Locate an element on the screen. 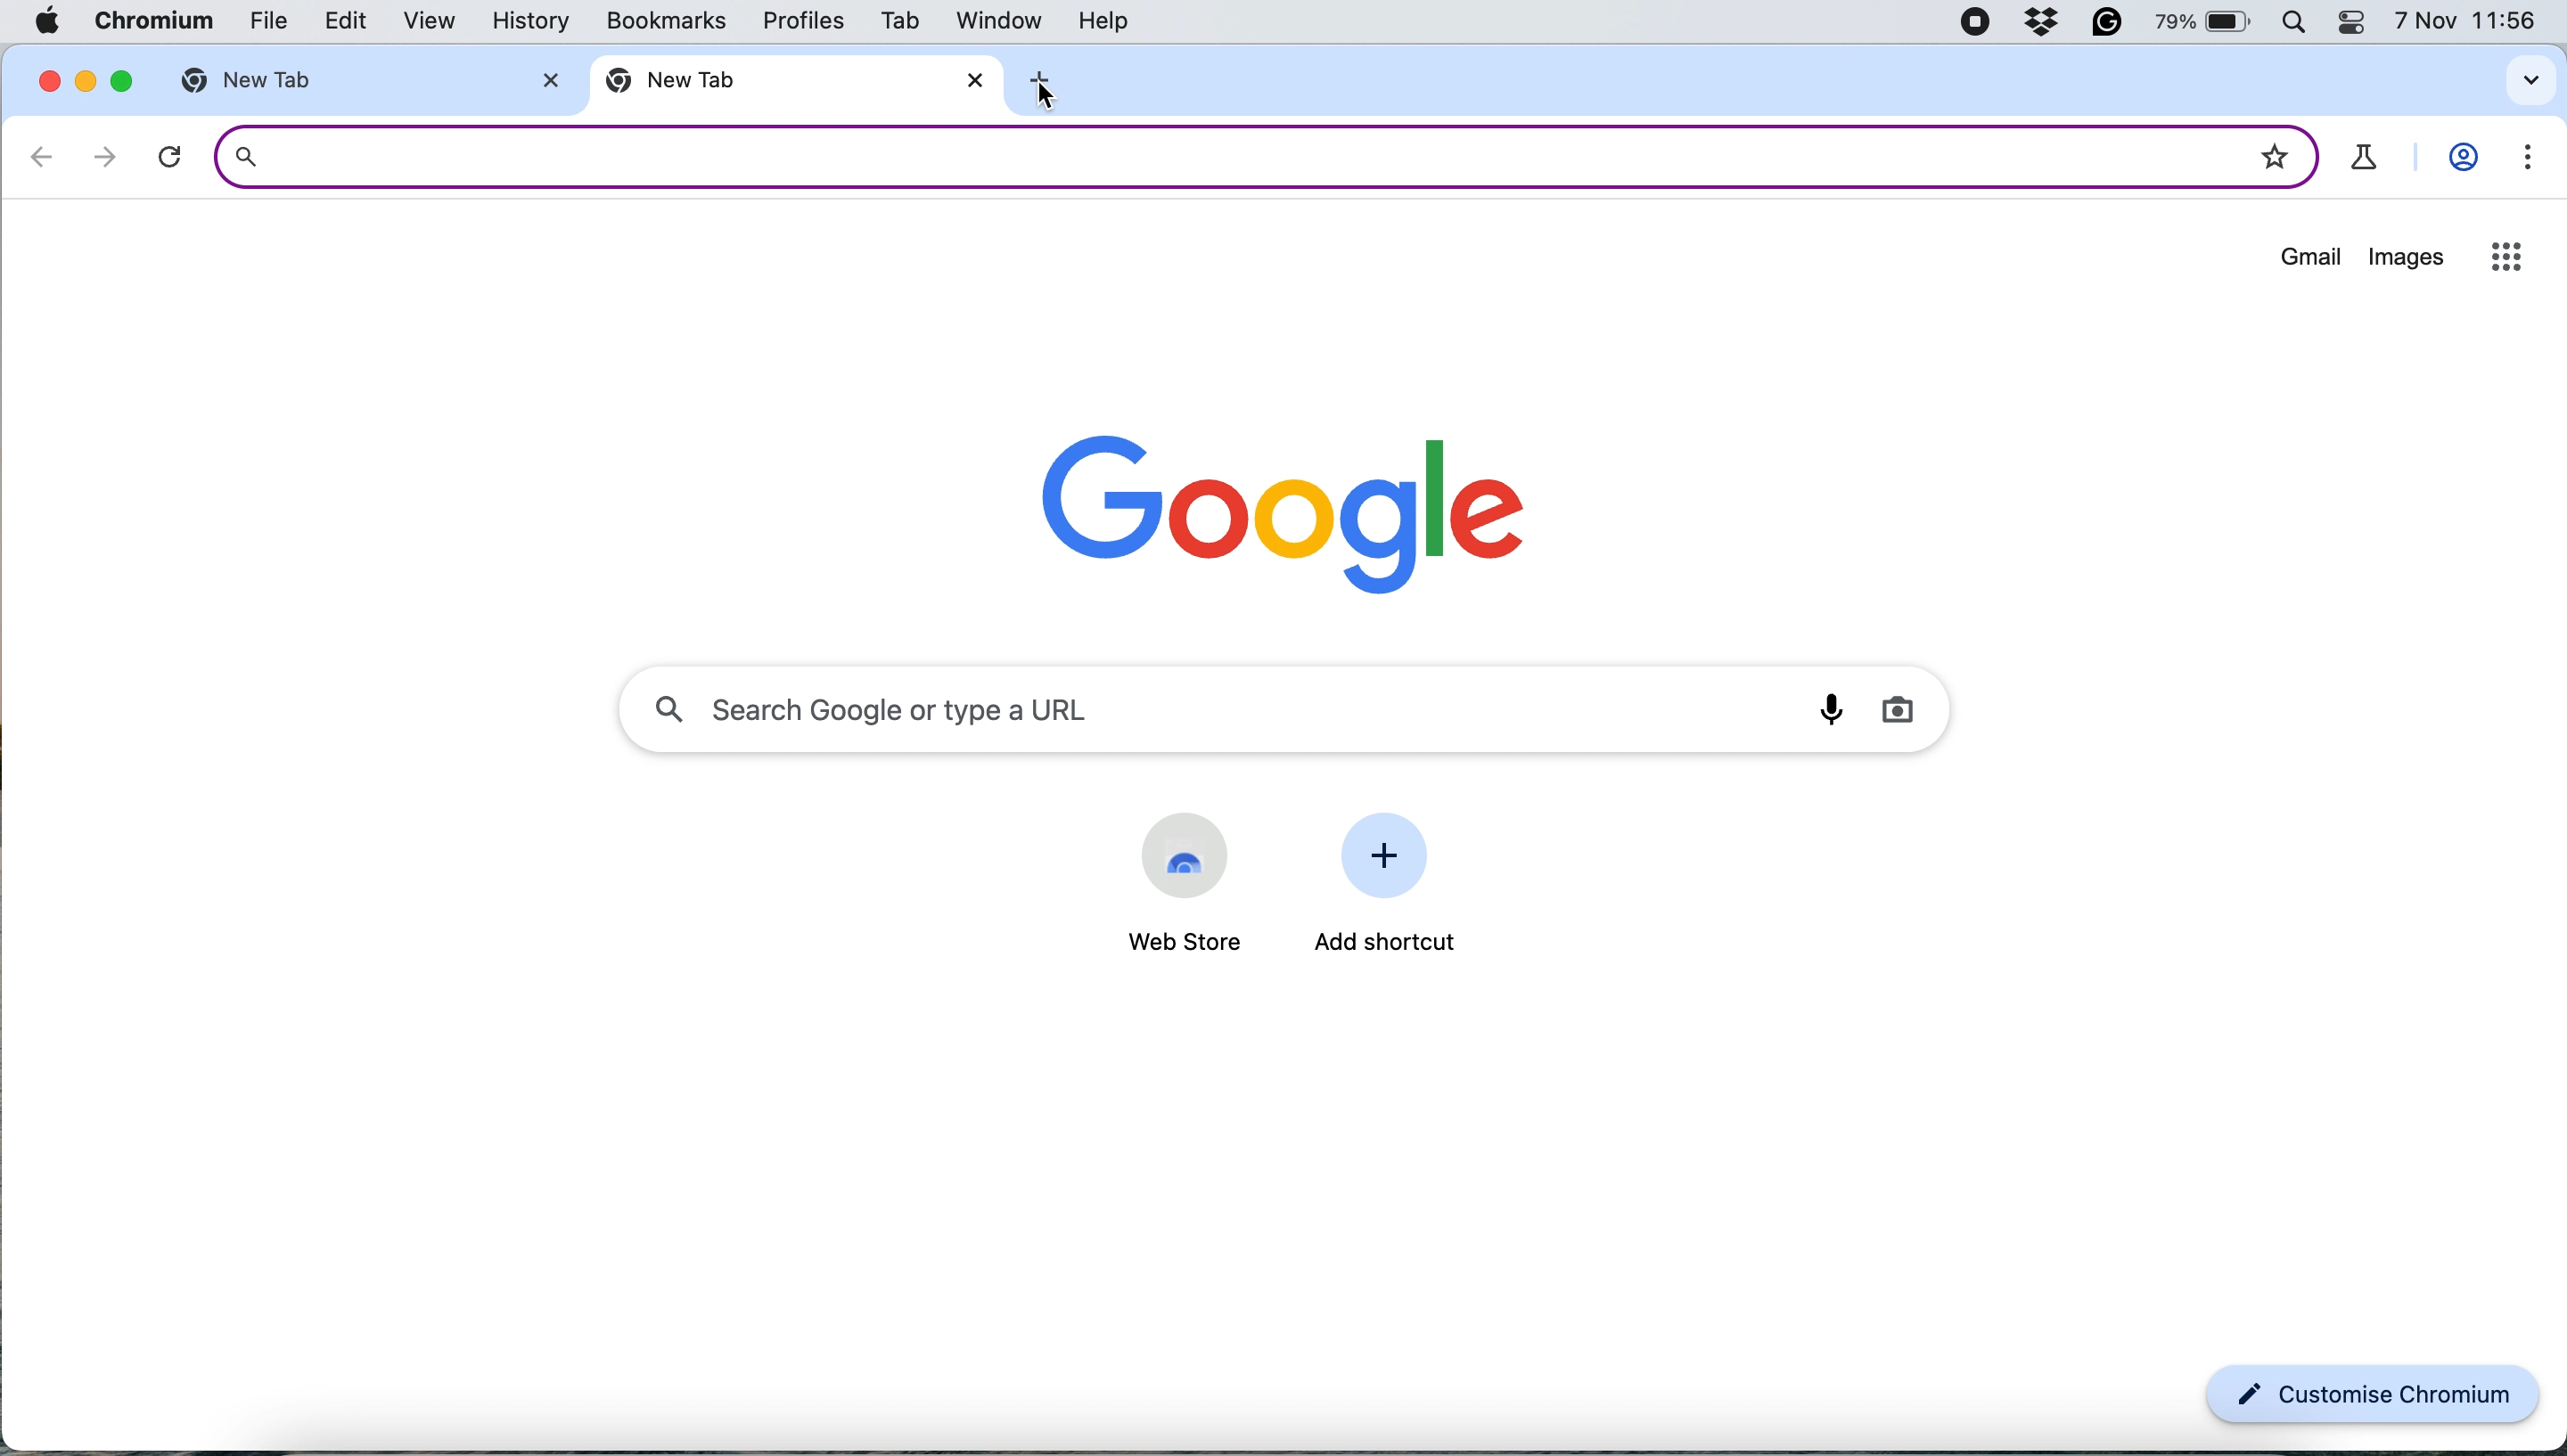 The image size is (2567, 1456). profile is located at coordinates (2462, 161).